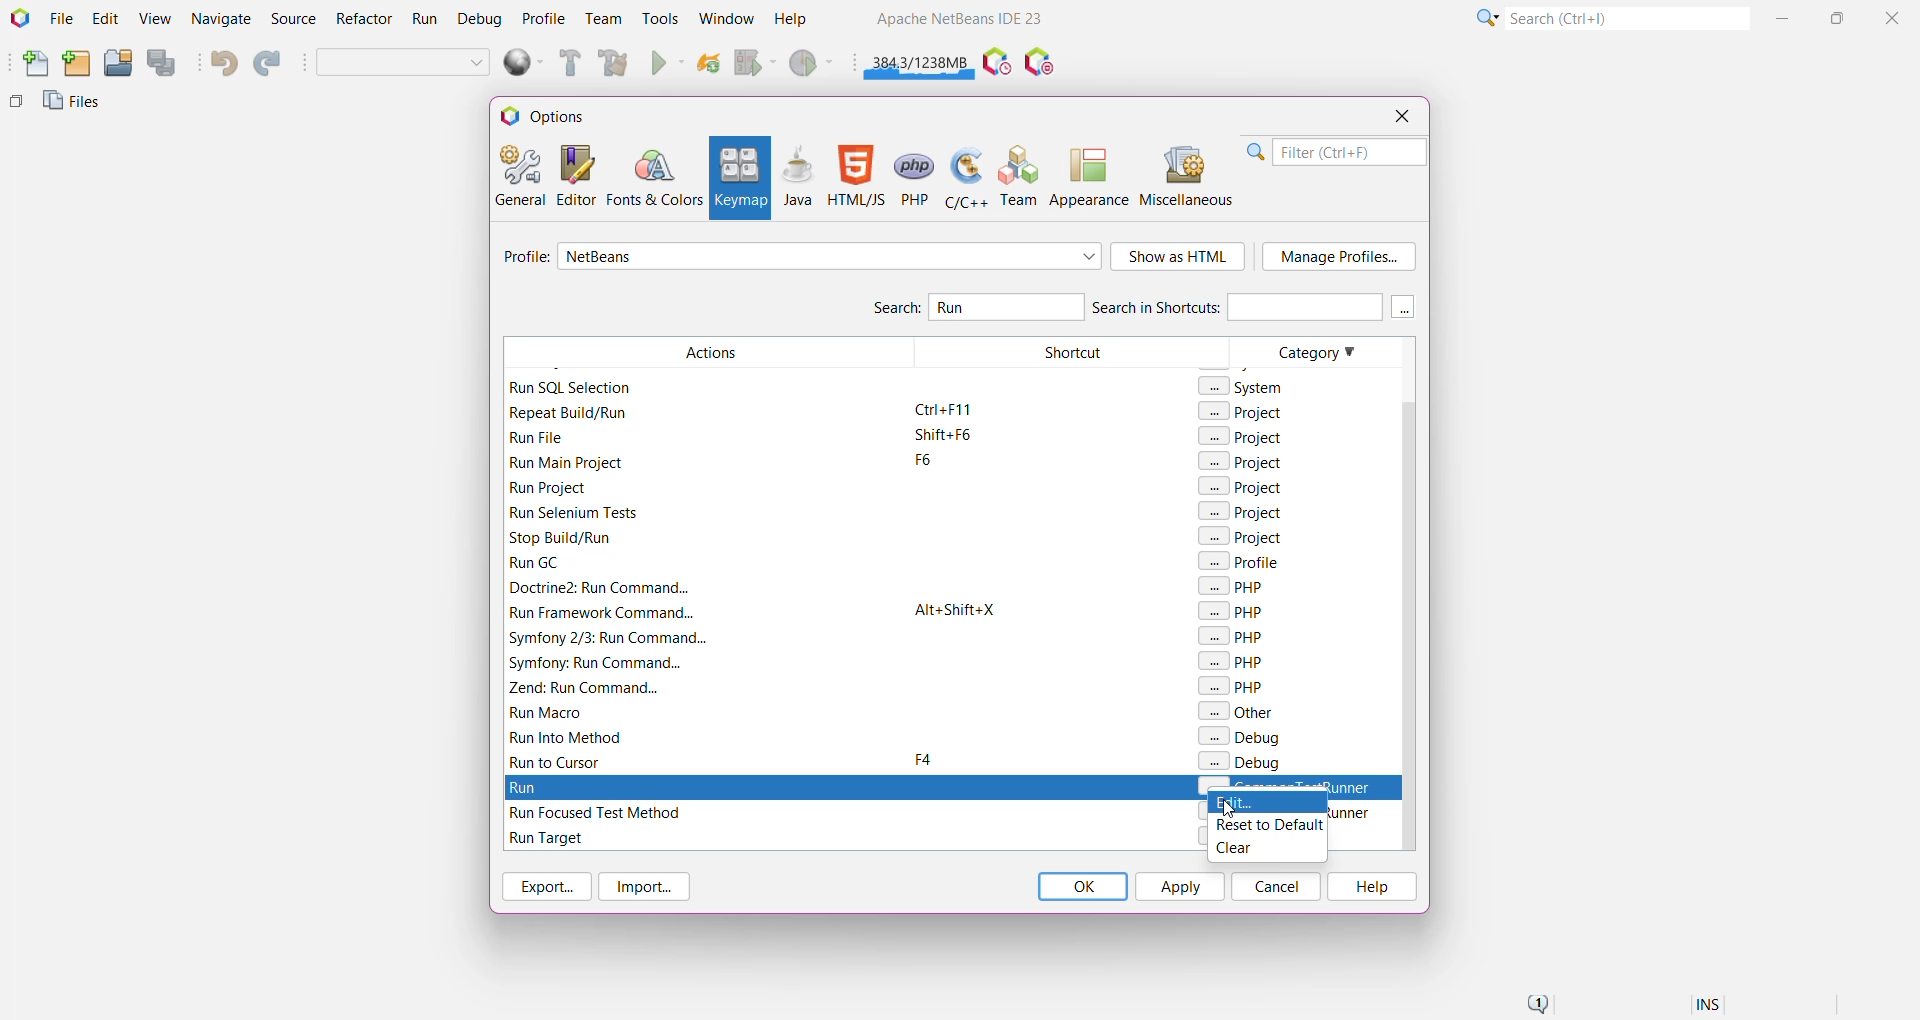 The width and height of the screenshot is (1920, 1020). Describe the element at coordinates (518, 174) in the screenshot. I see `General` at that location.